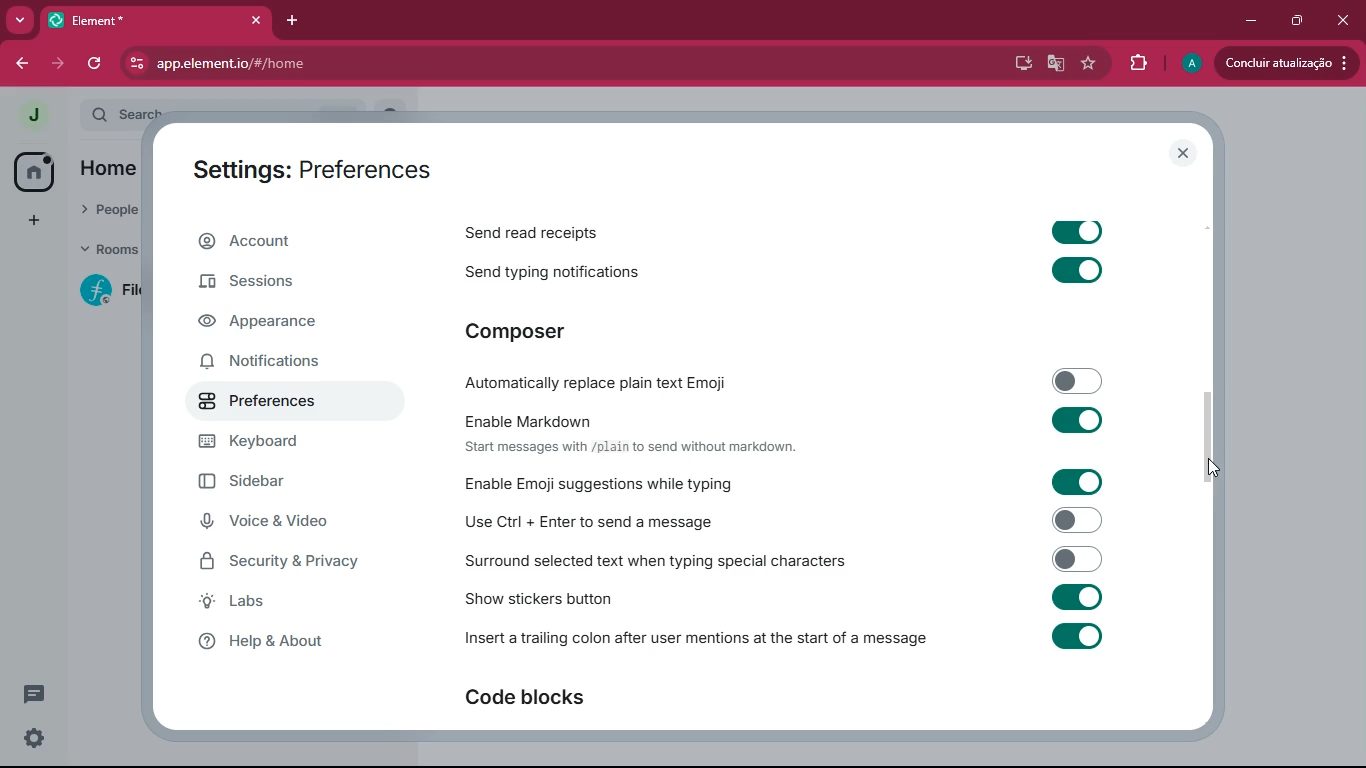 The height and width of the screenshot is (768, 1366). What do you see at coordinates (102, 63) in the screenshot?
I see `refresh` at bounding box center [102, 63].